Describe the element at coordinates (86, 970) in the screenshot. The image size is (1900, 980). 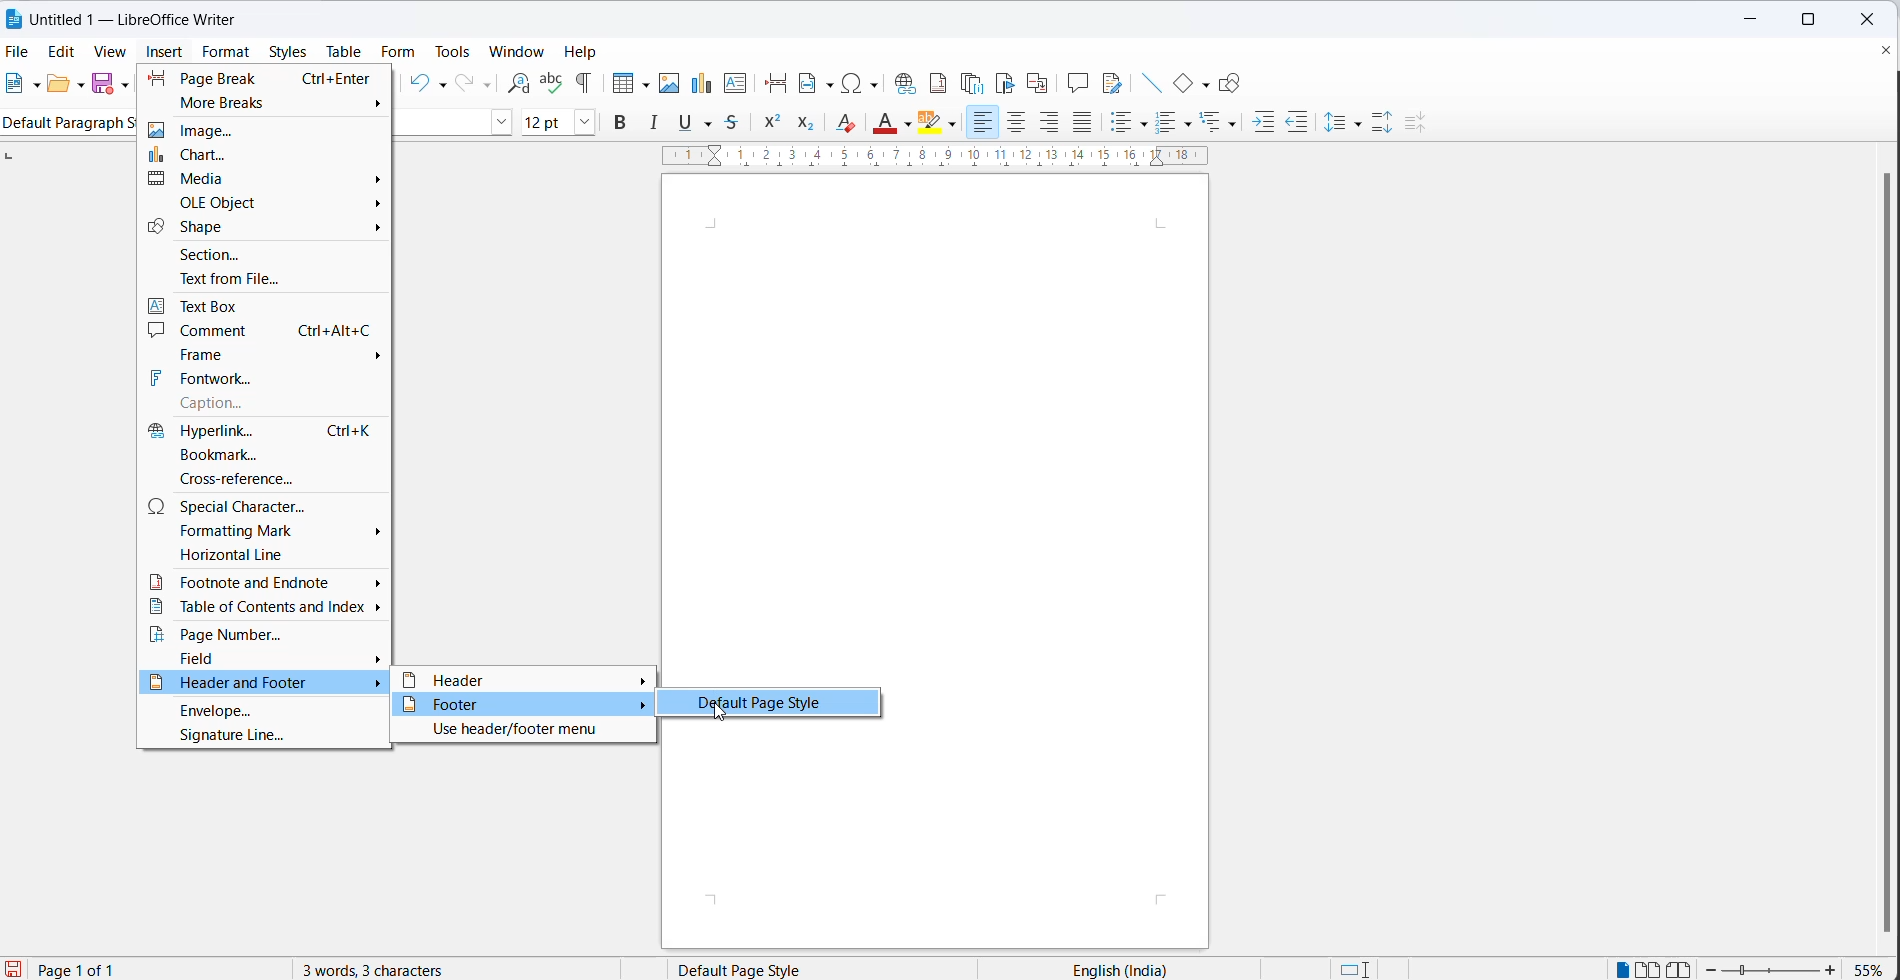
I see `current page` at that location.